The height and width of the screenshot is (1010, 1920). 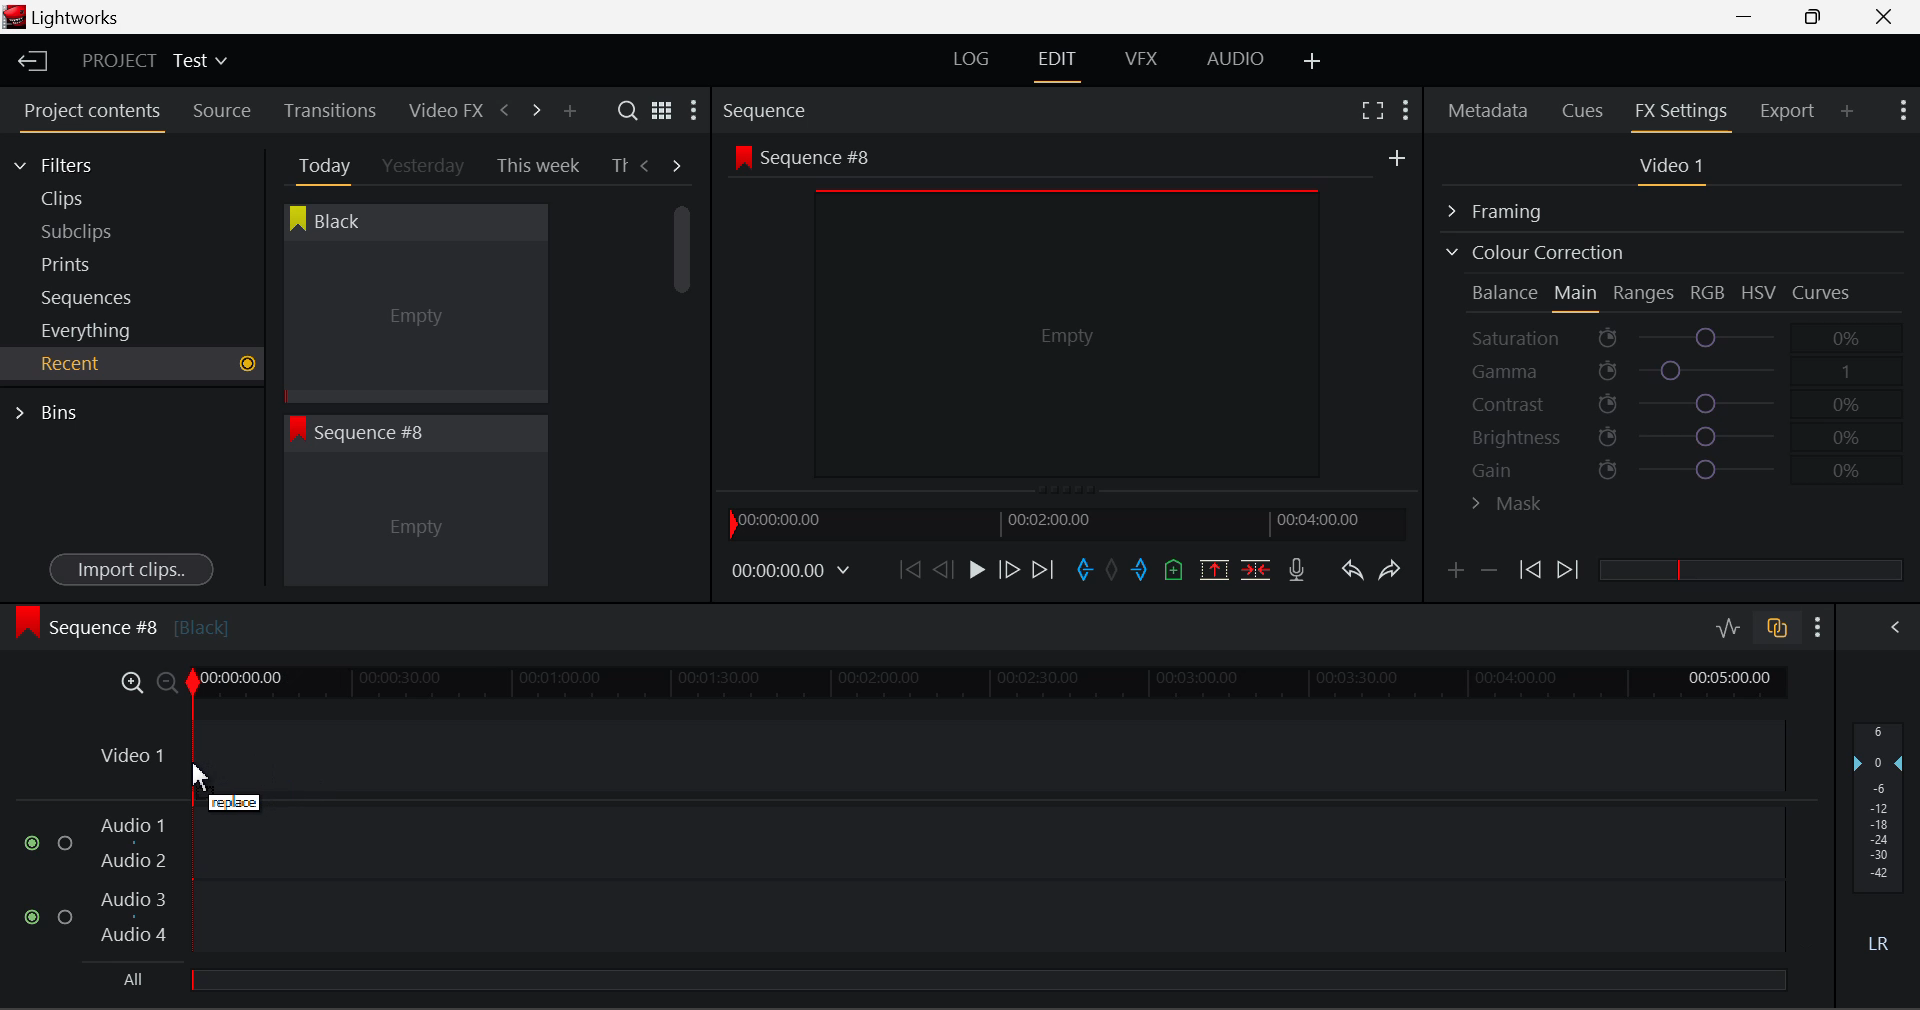 I want to click on EDIT Layout, so click(x=1060, y=63).